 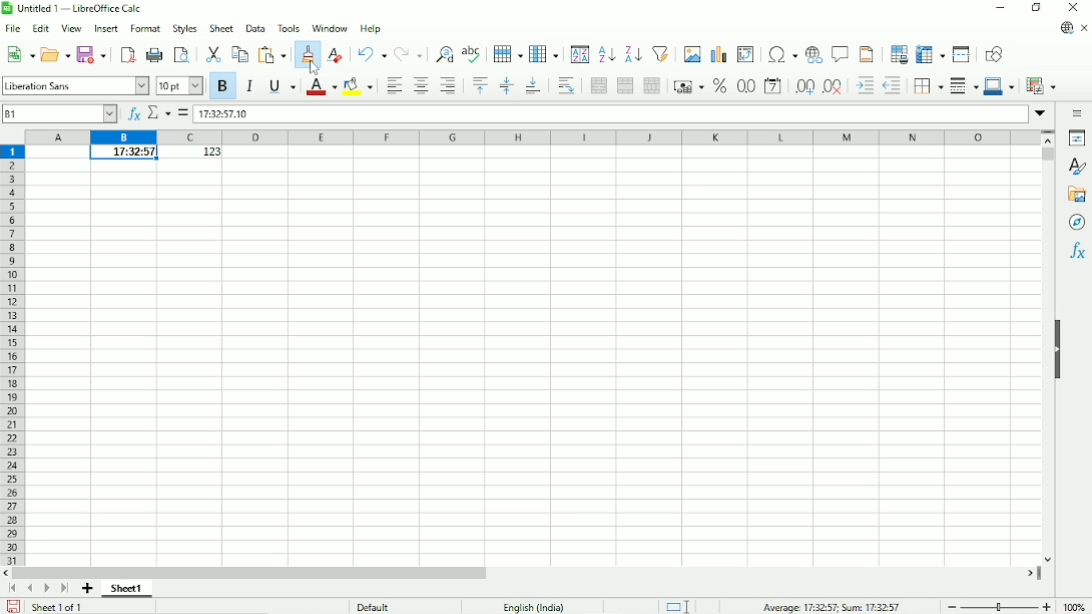 I want to click on Add decimal place, so click(x=803, y=89).